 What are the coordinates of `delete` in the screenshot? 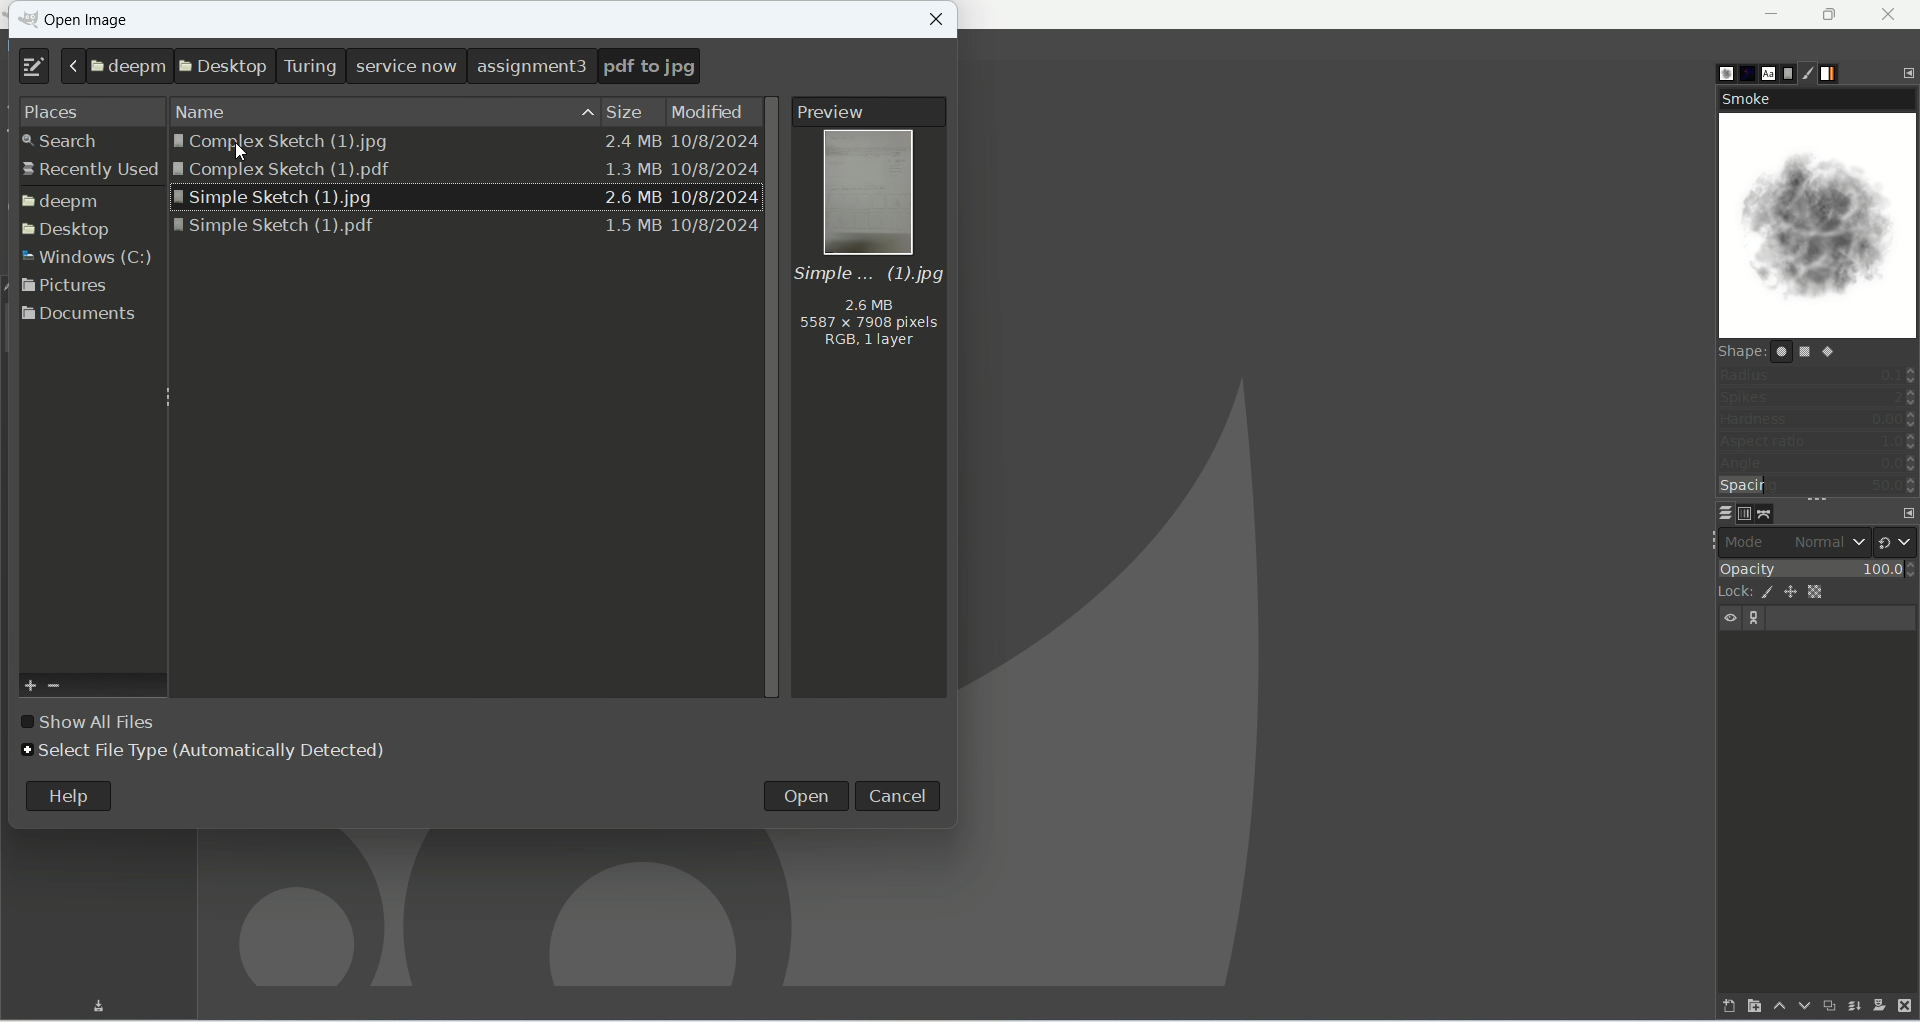 It's located at (1904, 1005).